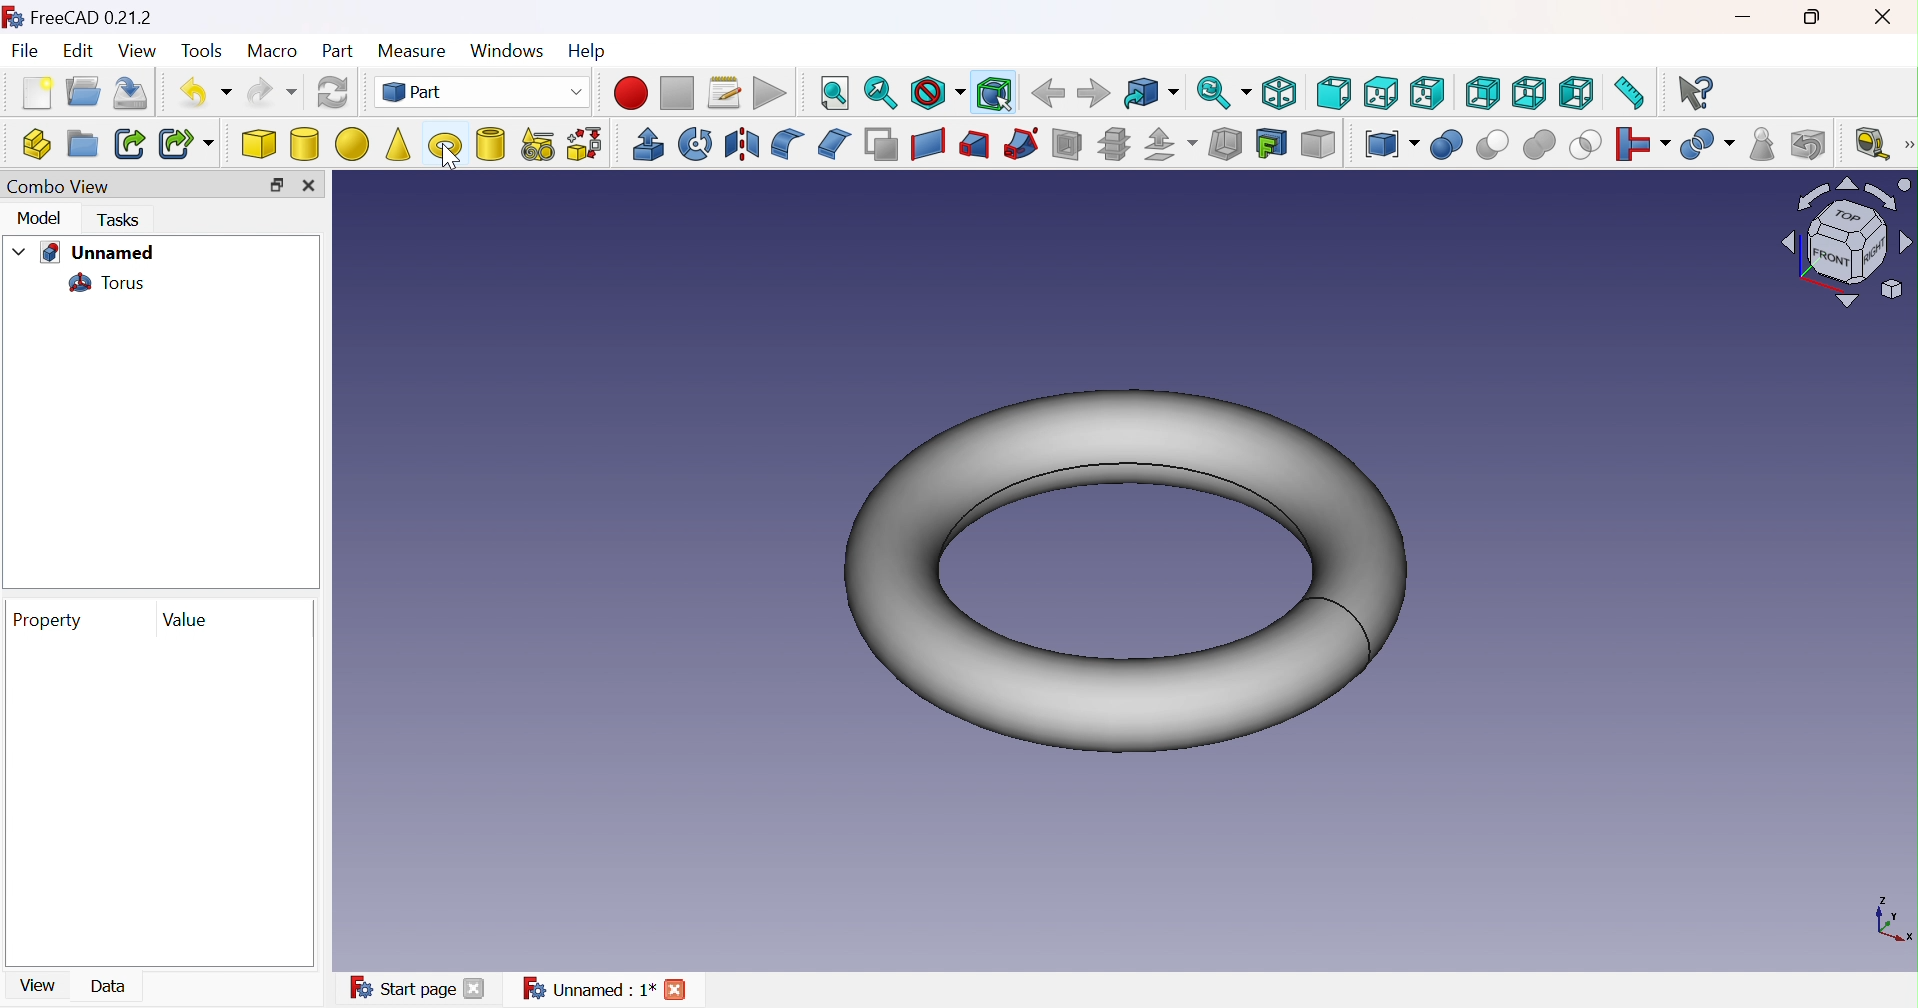 Image resolution: width=1918 pixels, height=1008 pixels. Describe the element at coordinates (109, 986) in the screenshot. I see `Data` at that location.